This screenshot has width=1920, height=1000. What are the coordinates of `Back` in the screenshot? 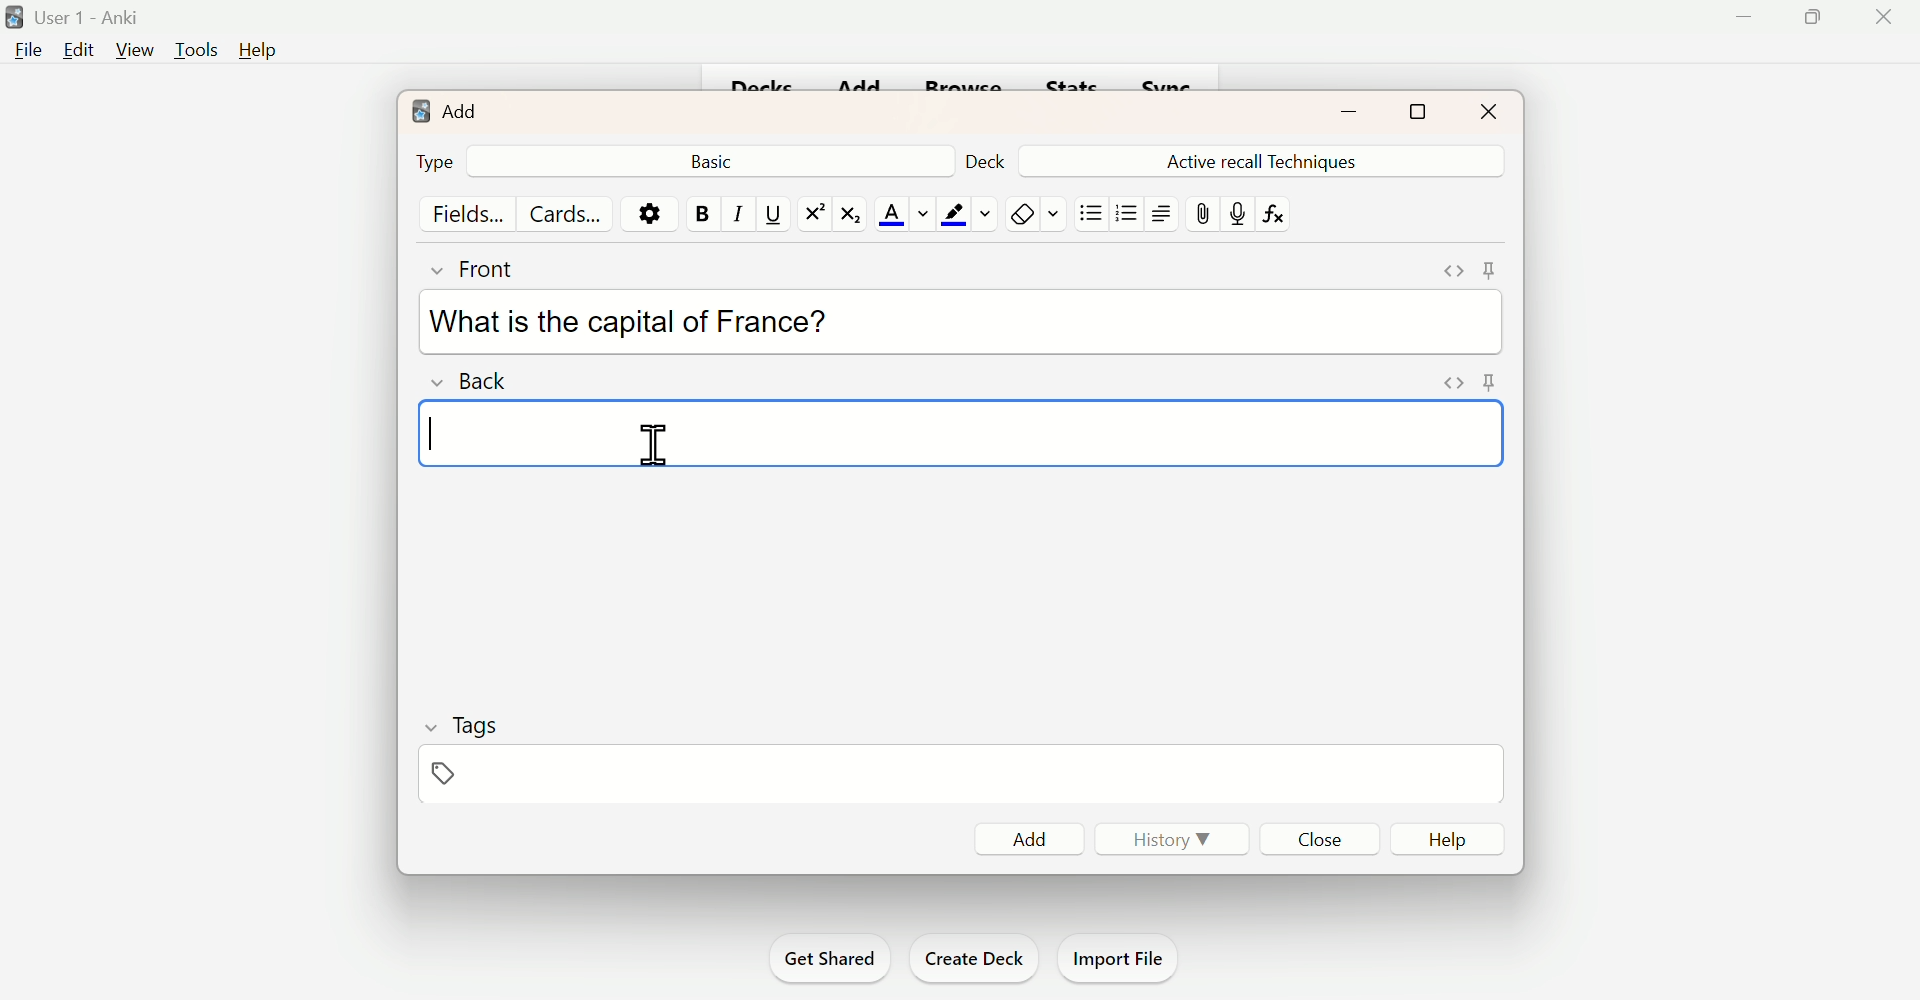 It's located at (474, 380).